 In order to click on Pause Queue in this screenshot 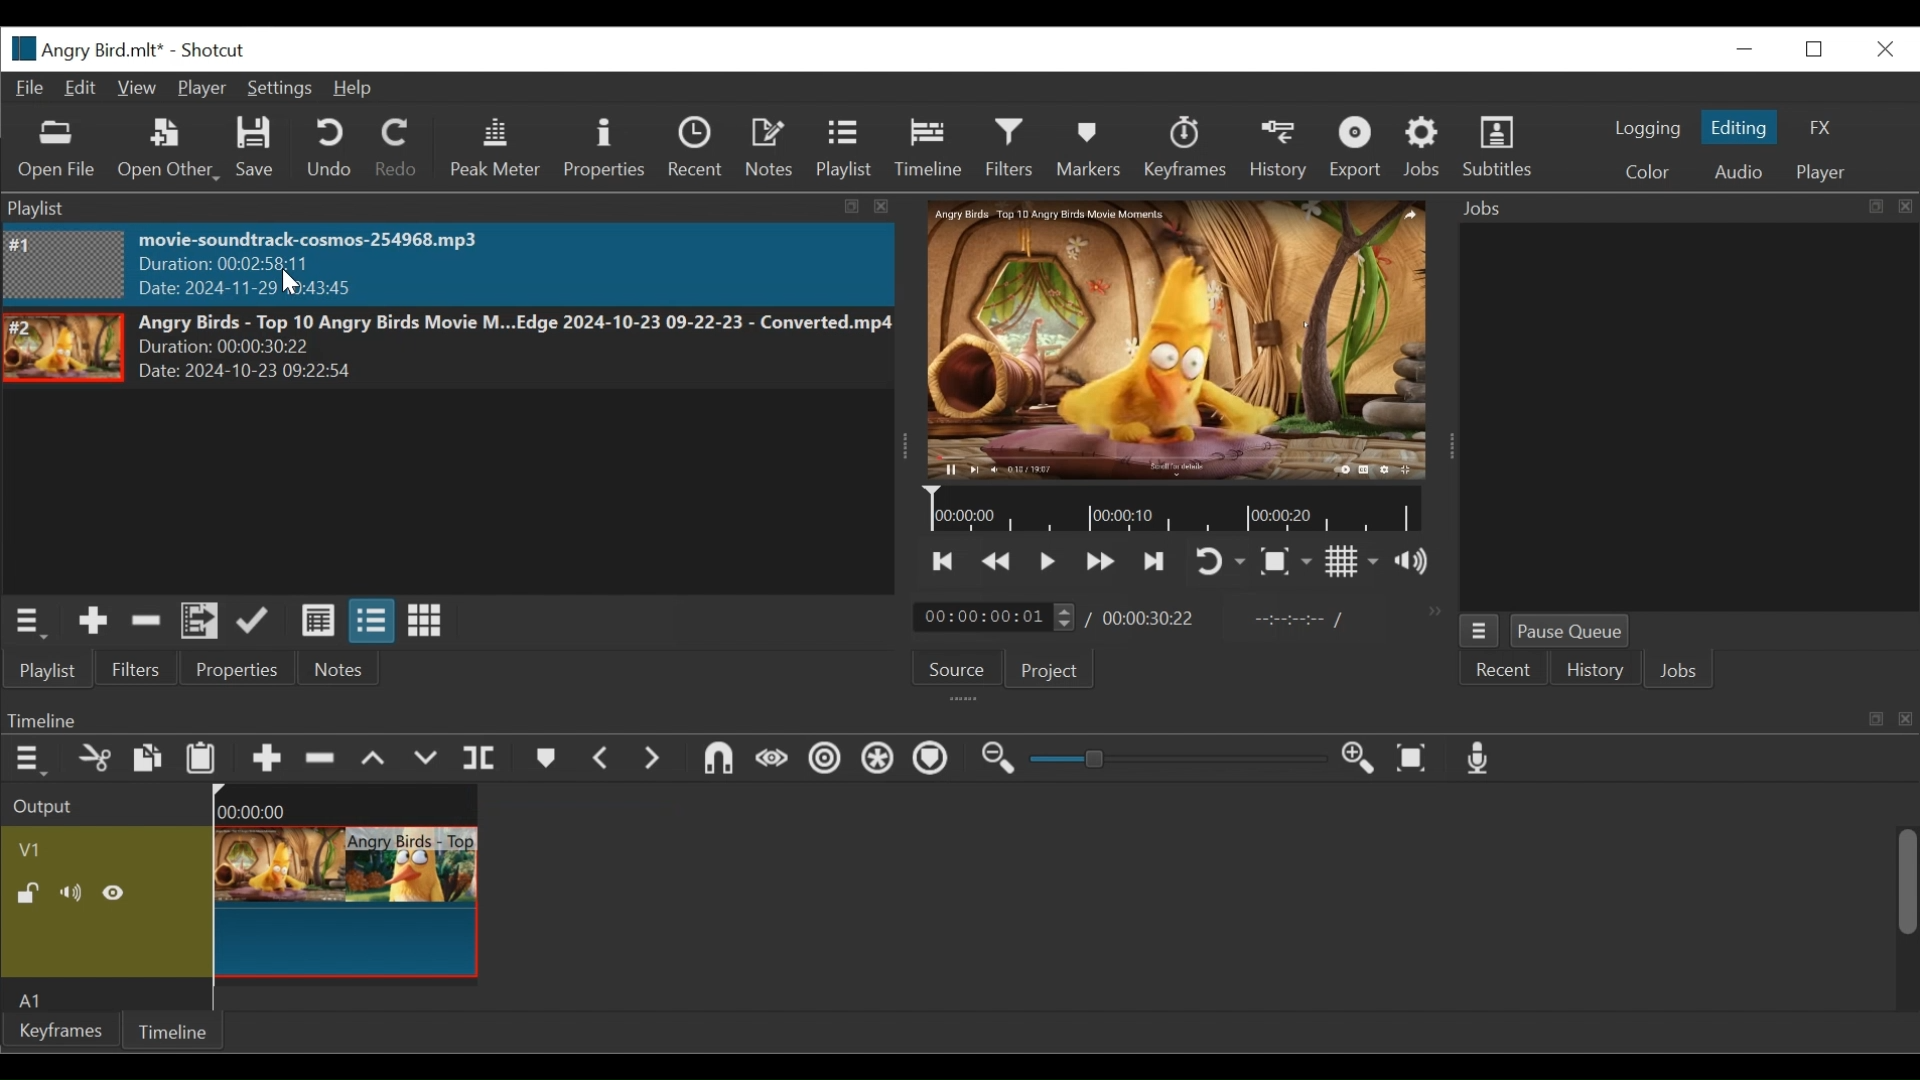, I will do `click(1576, 631)`.